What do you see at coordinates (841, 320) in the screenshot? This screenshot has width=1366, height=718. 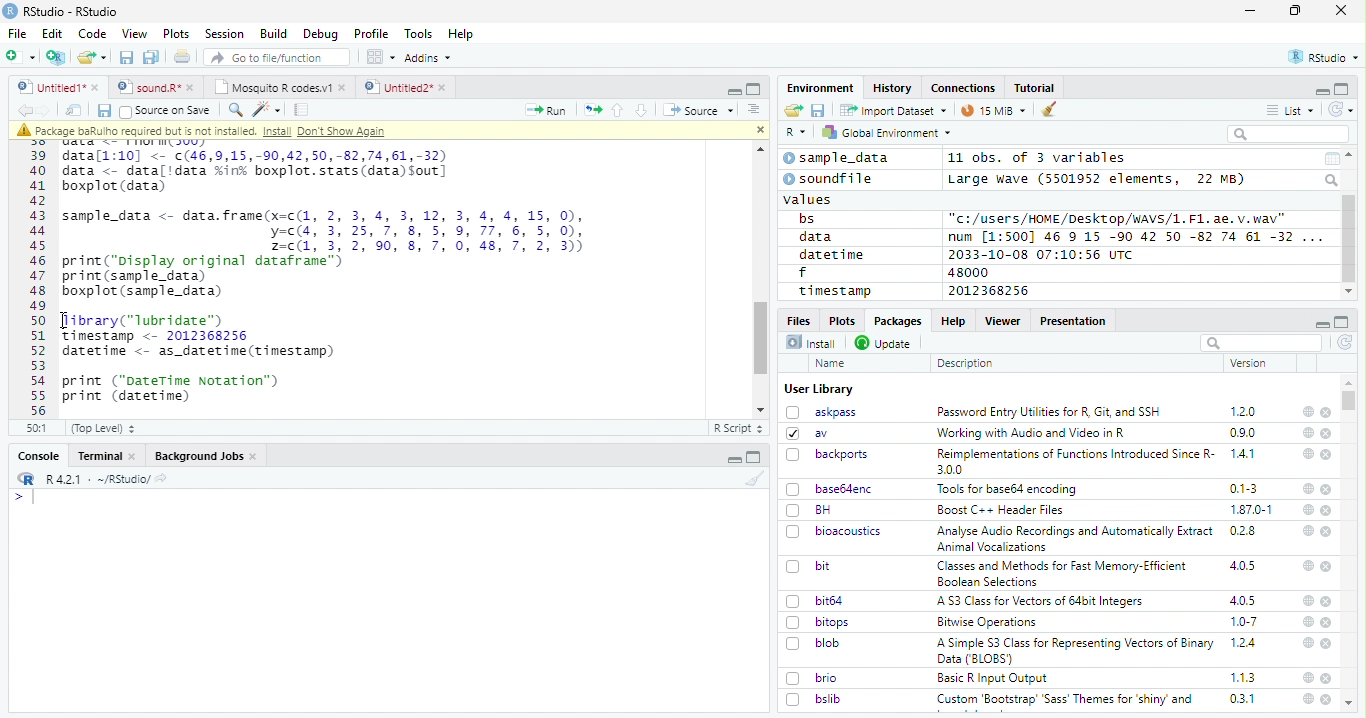 I see `Plots` at bounding box center [841, 320].